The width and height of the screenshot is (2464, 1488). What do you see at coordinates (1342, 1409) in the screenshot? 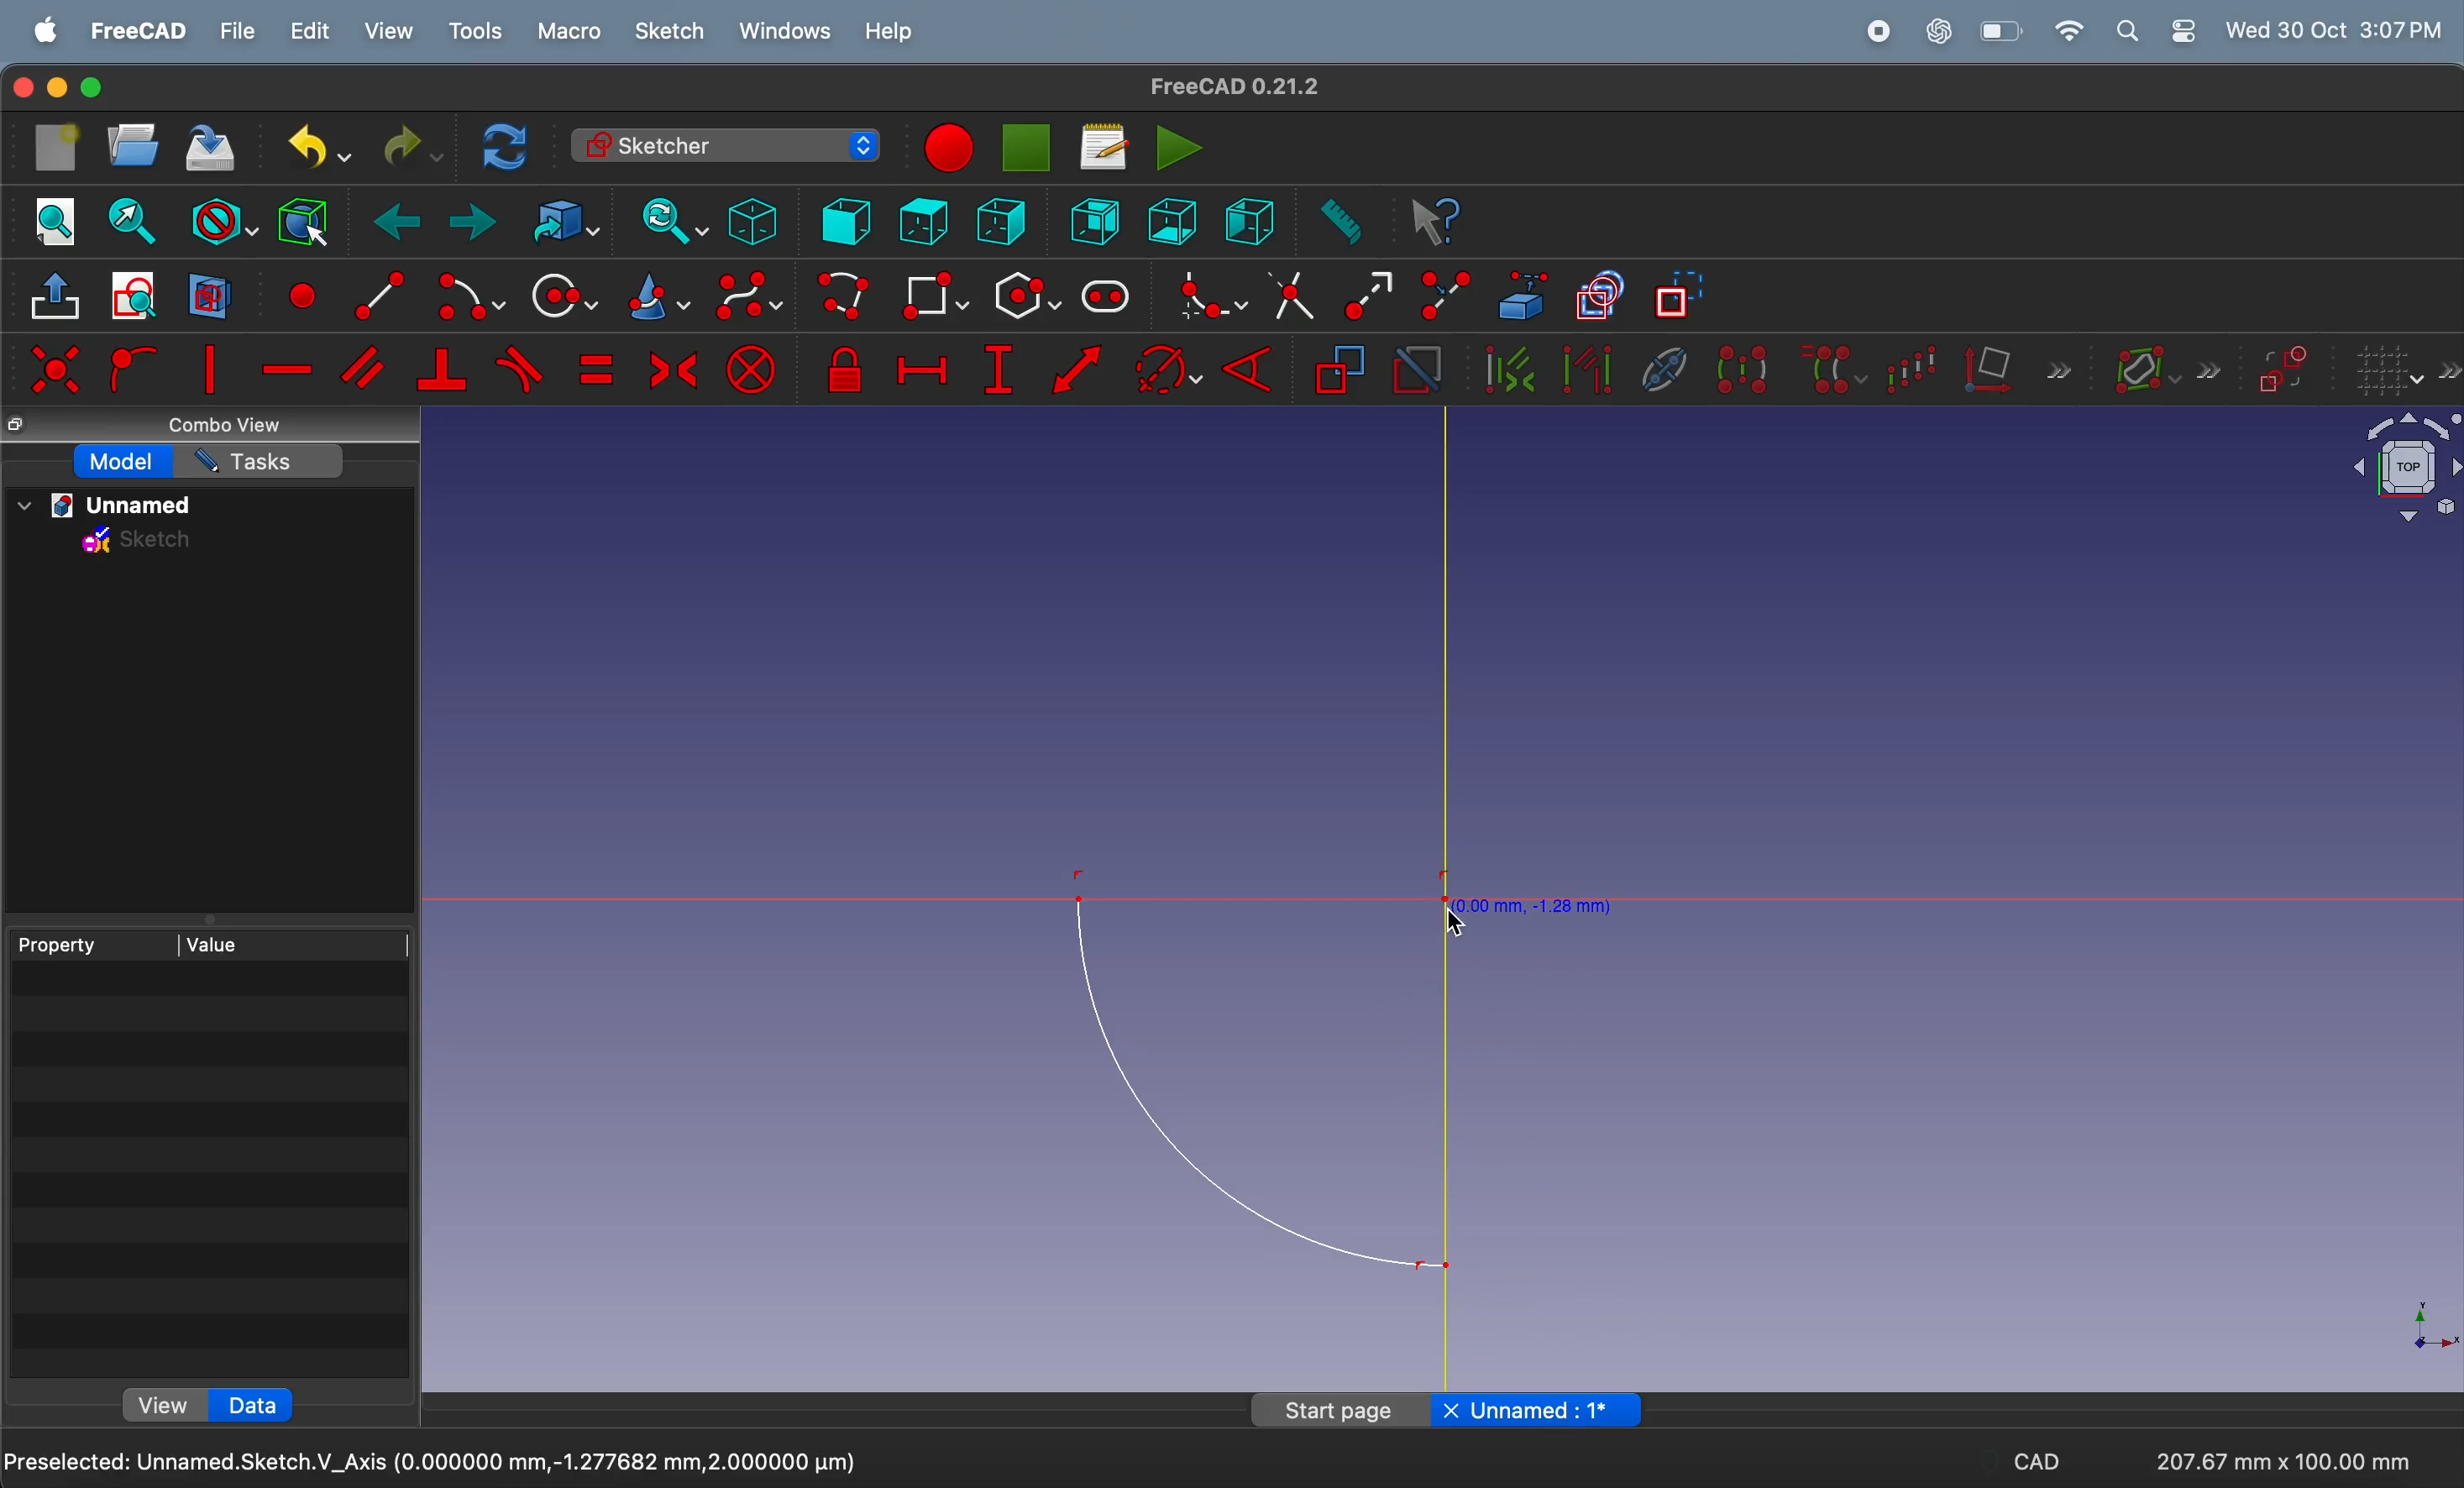
I see `Start page` at bounding box center [1342, 1409].